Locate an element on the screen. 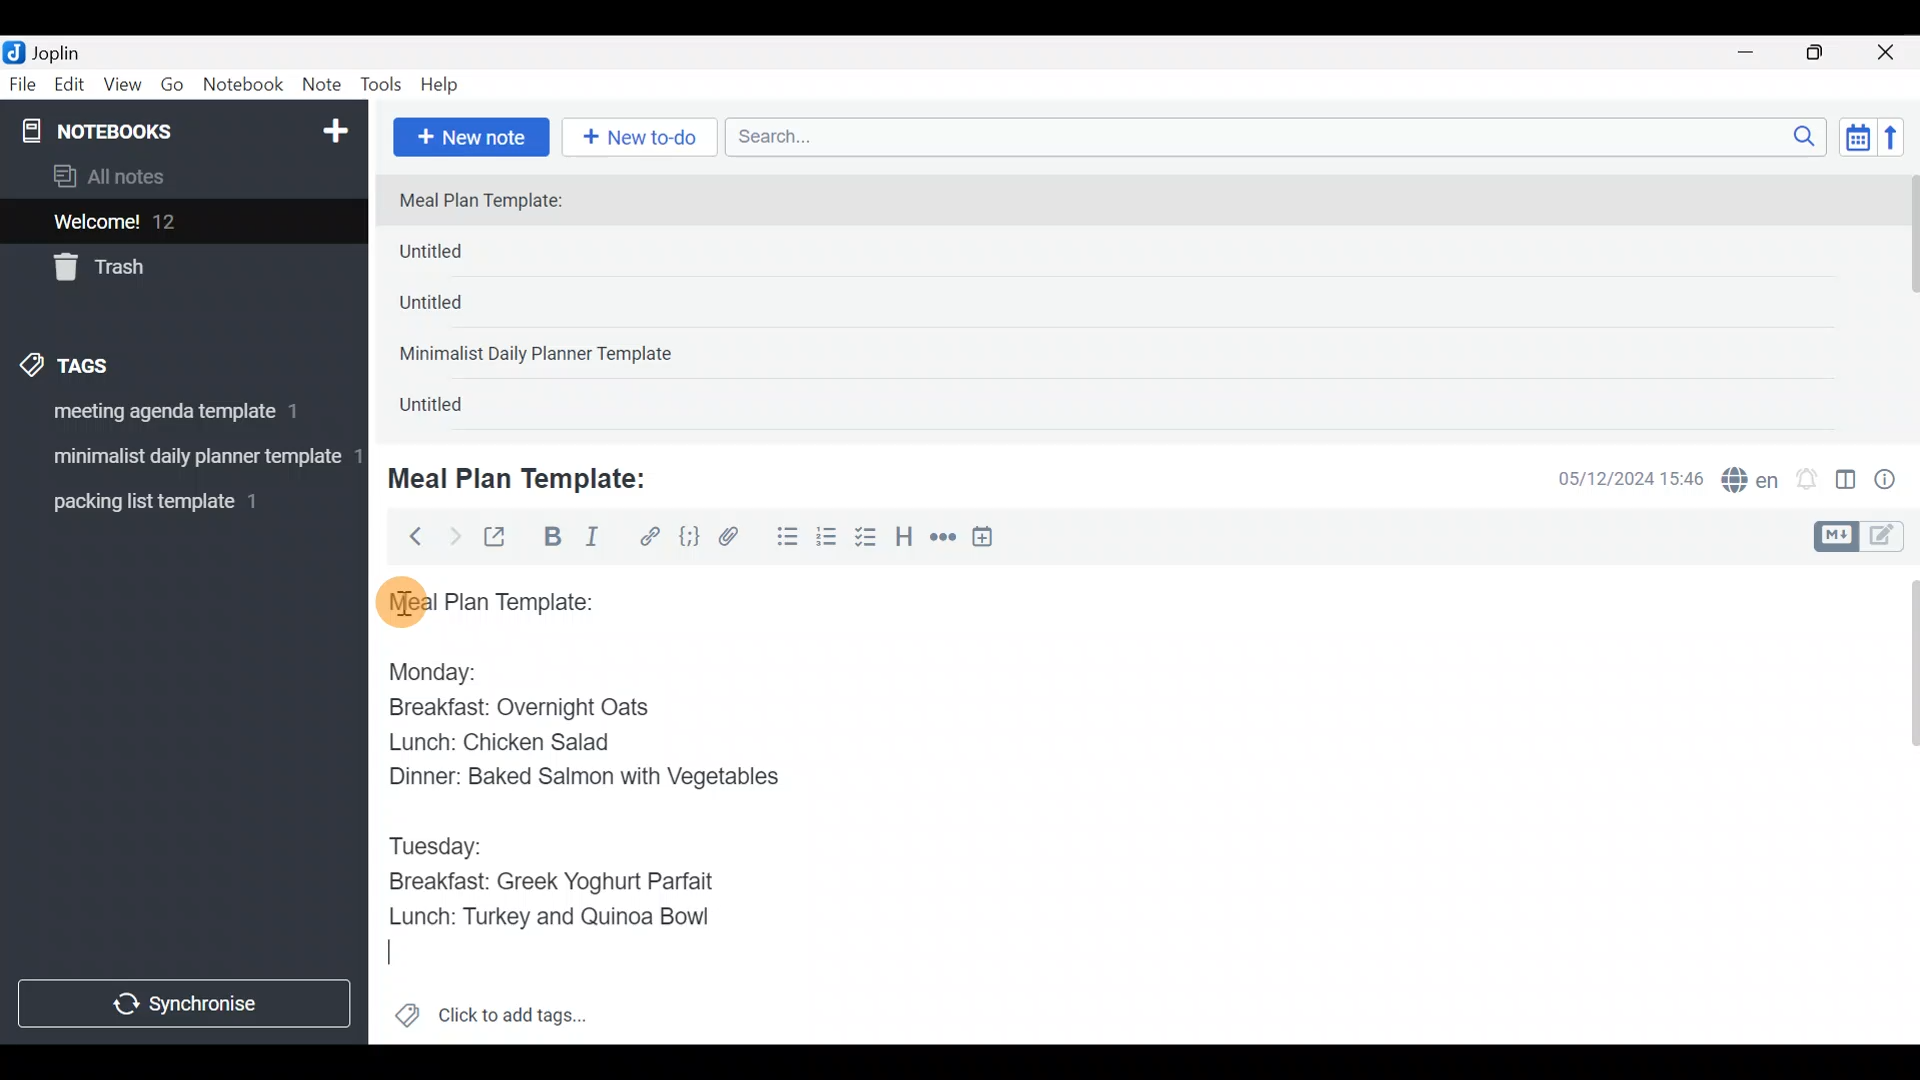 This screenshot has height=1080, width=1920. All notes is located at coordinates (179, 178).